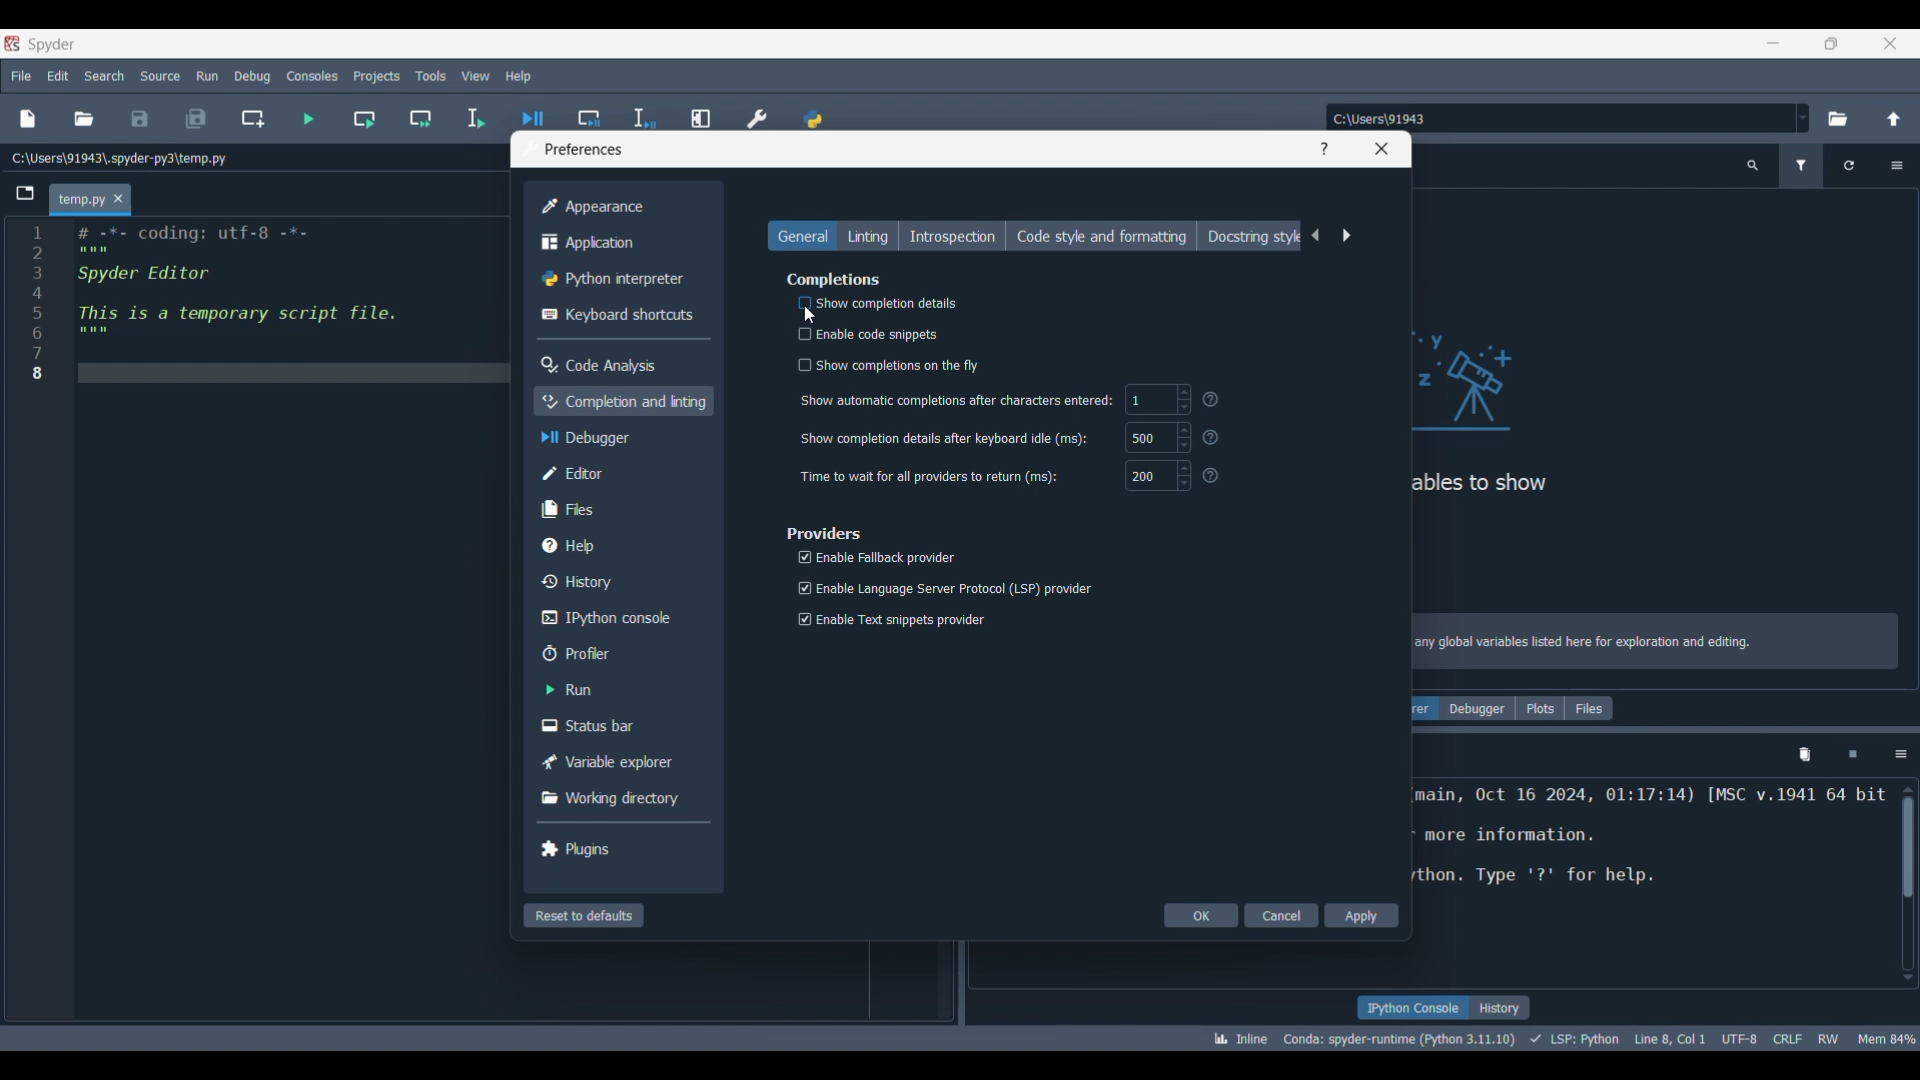 The image size is (1920, 1080). Describe the element at coordinates (758, 113) in the screenshot. I see `Preferences` at that location.